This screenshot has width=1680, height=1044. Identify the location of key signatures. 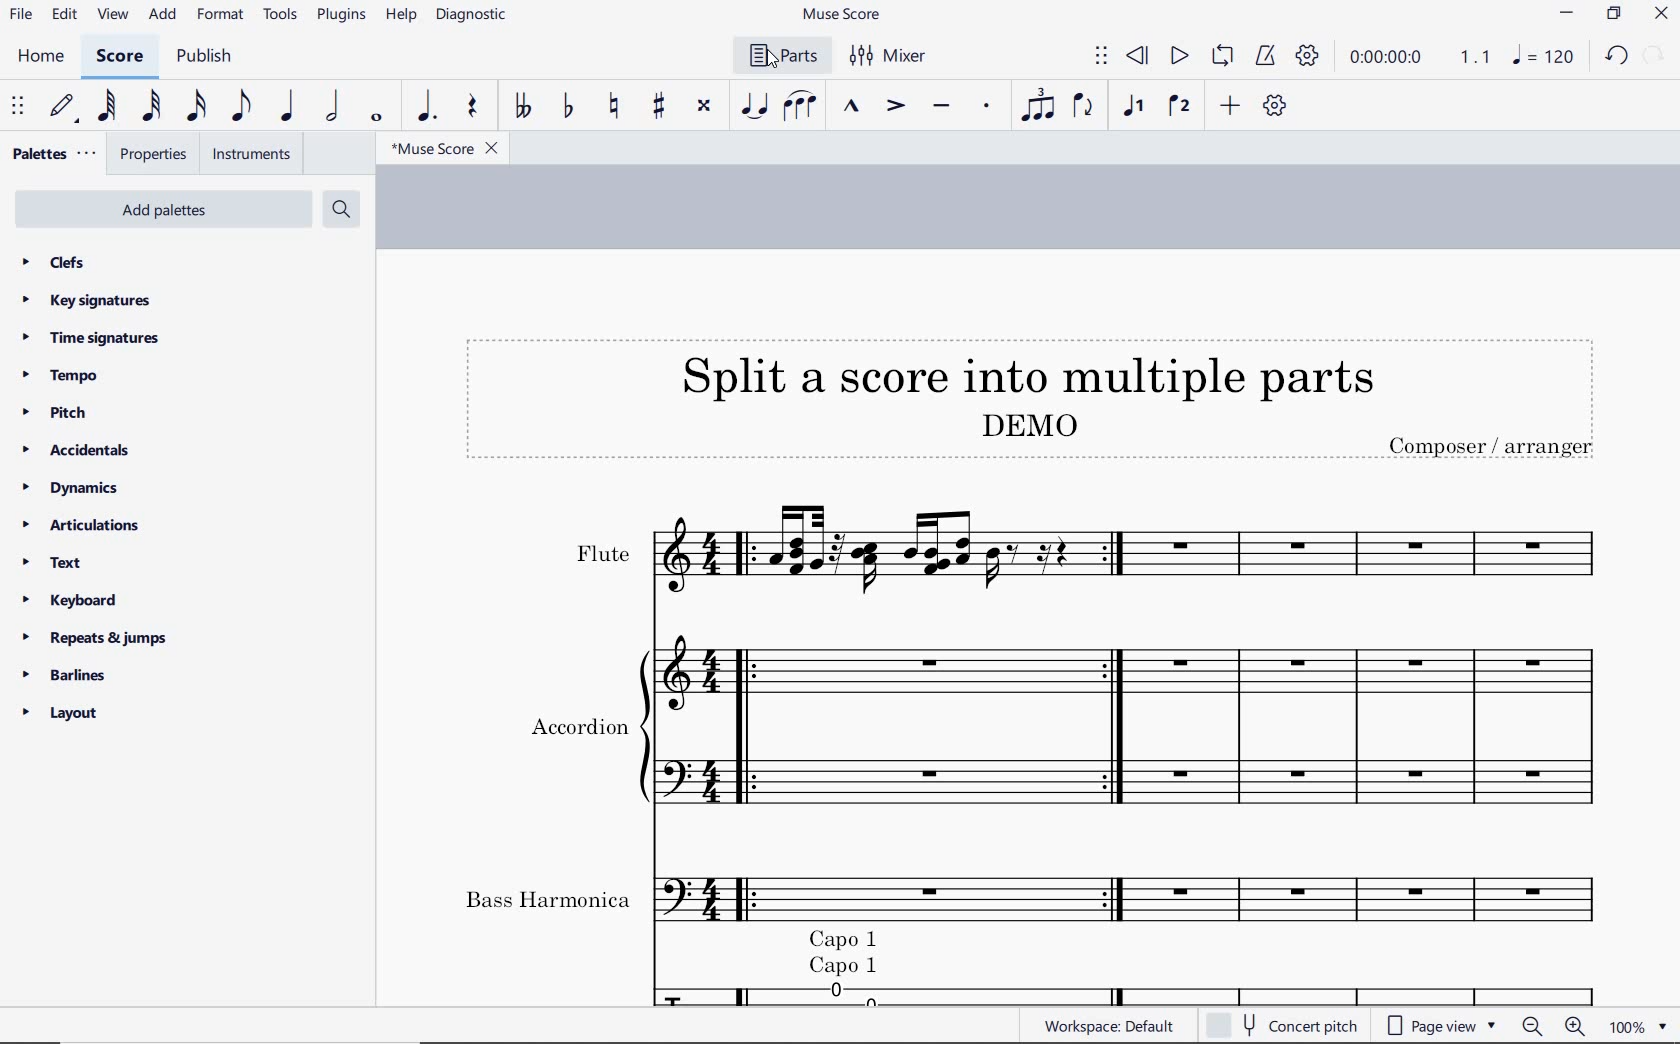
(85, 300).